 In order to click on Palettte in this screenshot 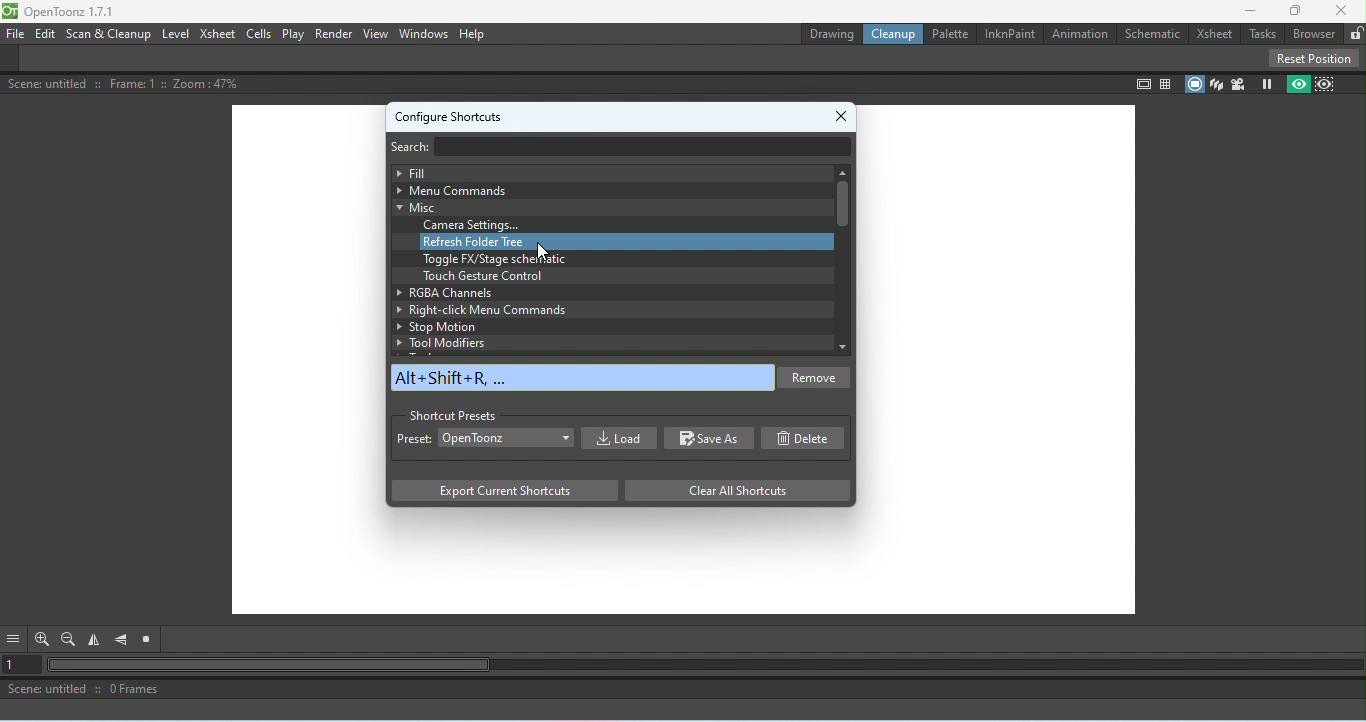, I will do `click(949, 34)`.